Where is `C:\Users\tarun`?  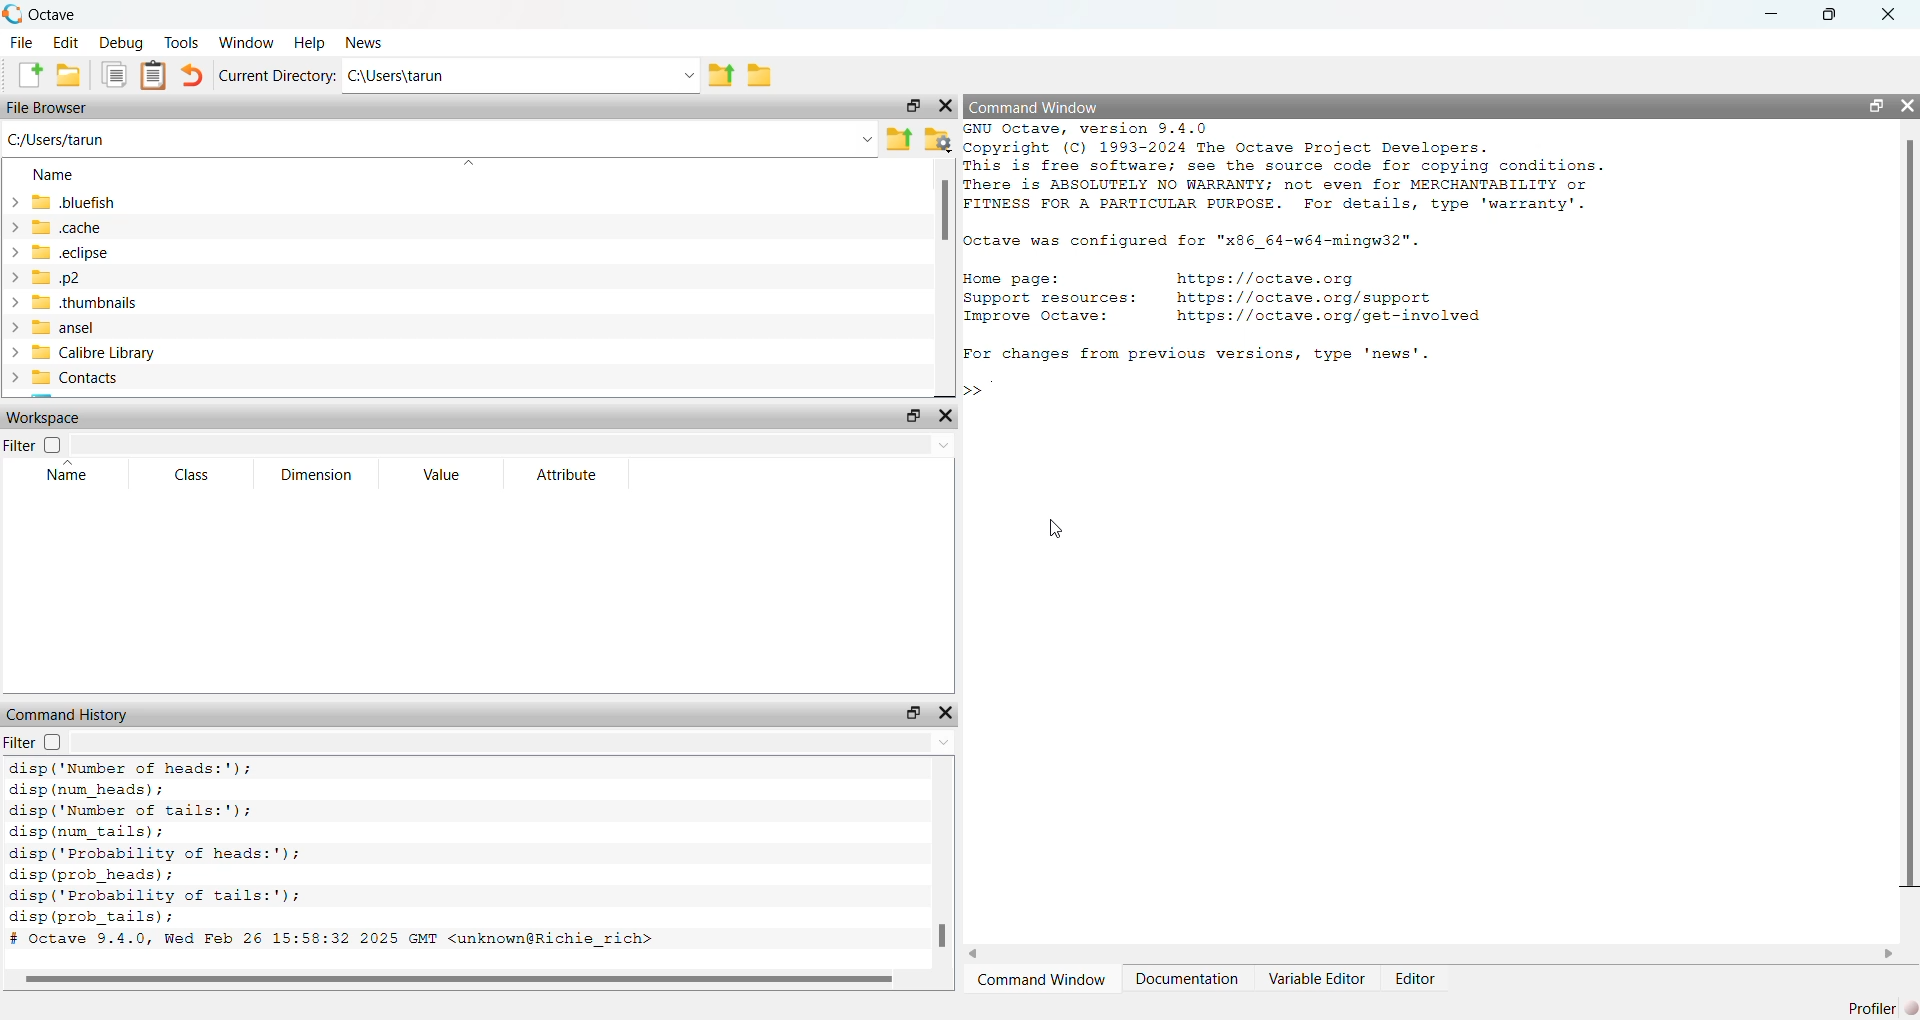 C:\Users\tarun is located at coordinates (505, 75).